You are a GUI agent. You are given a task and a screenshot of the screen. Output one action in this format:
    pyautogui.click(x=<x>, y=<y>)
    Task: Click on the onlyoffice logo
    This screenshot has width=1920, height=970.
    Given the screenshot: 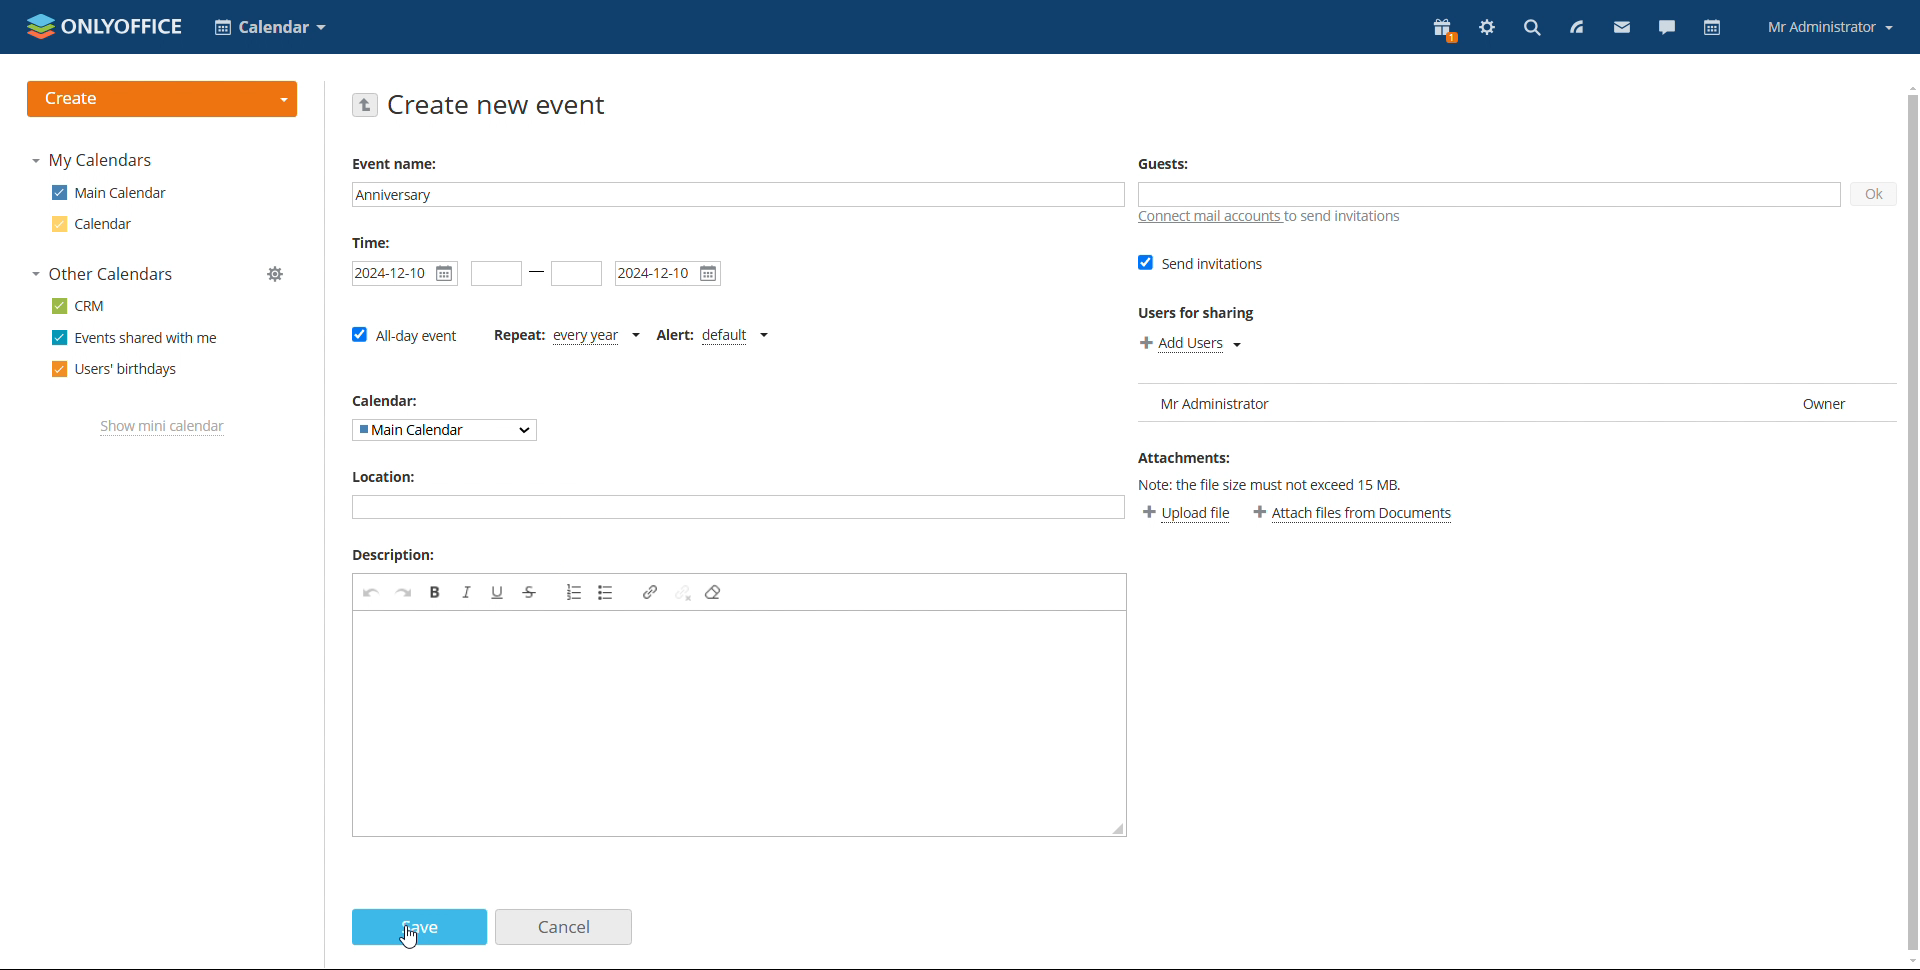 What is the action you would take?
    pyautogui.click(x=41, y=28)
    